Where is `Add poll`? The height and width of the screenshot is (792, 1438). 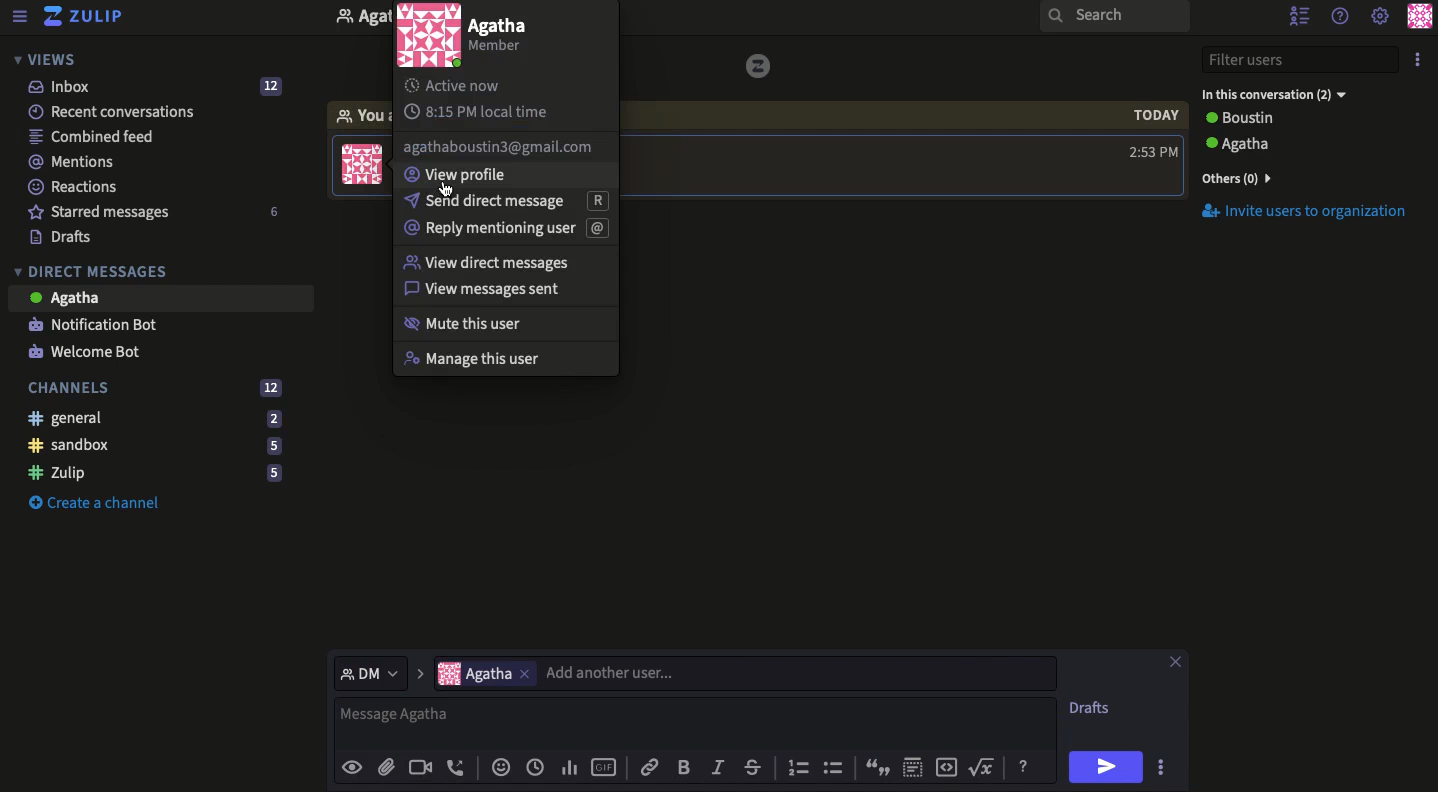
Add poll is located at coordinates (574, 765).